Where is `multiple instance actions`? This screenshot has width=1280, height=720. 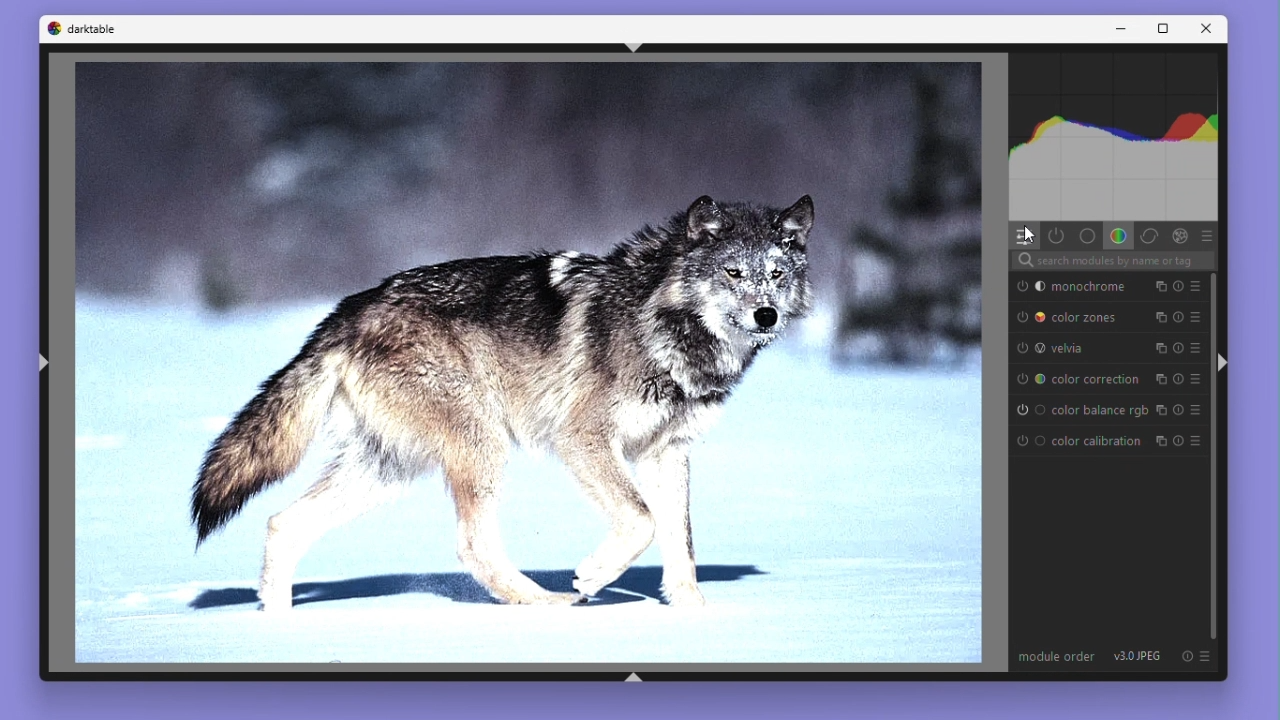
multiple instance actions is located at coordinates (1160, 410).